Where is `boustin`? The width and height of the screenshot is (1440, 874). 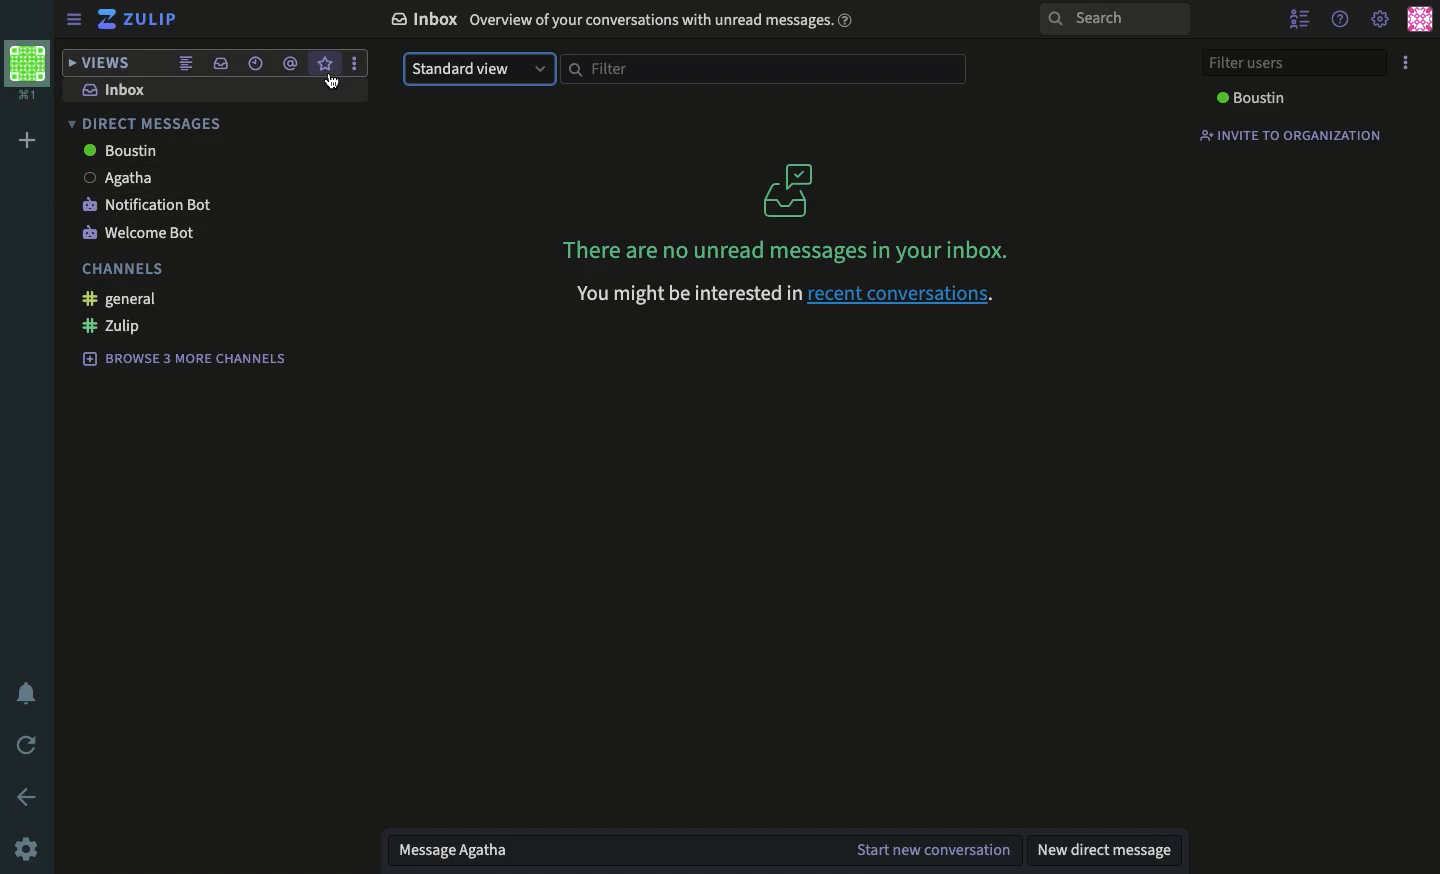 boustin is located at coordinates (112, 151).